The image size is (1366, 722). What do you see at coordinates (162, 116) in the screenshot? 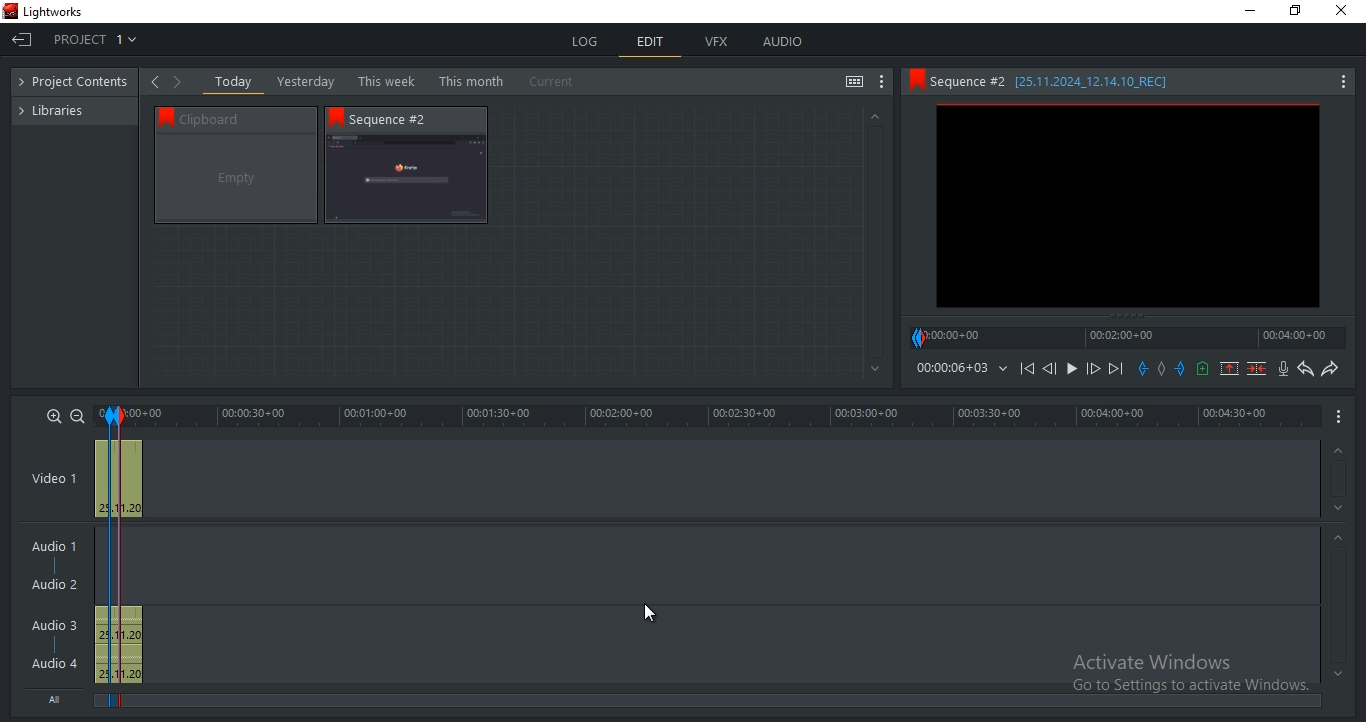
I see `Bookmark icon` at bounding box center [162, 116].